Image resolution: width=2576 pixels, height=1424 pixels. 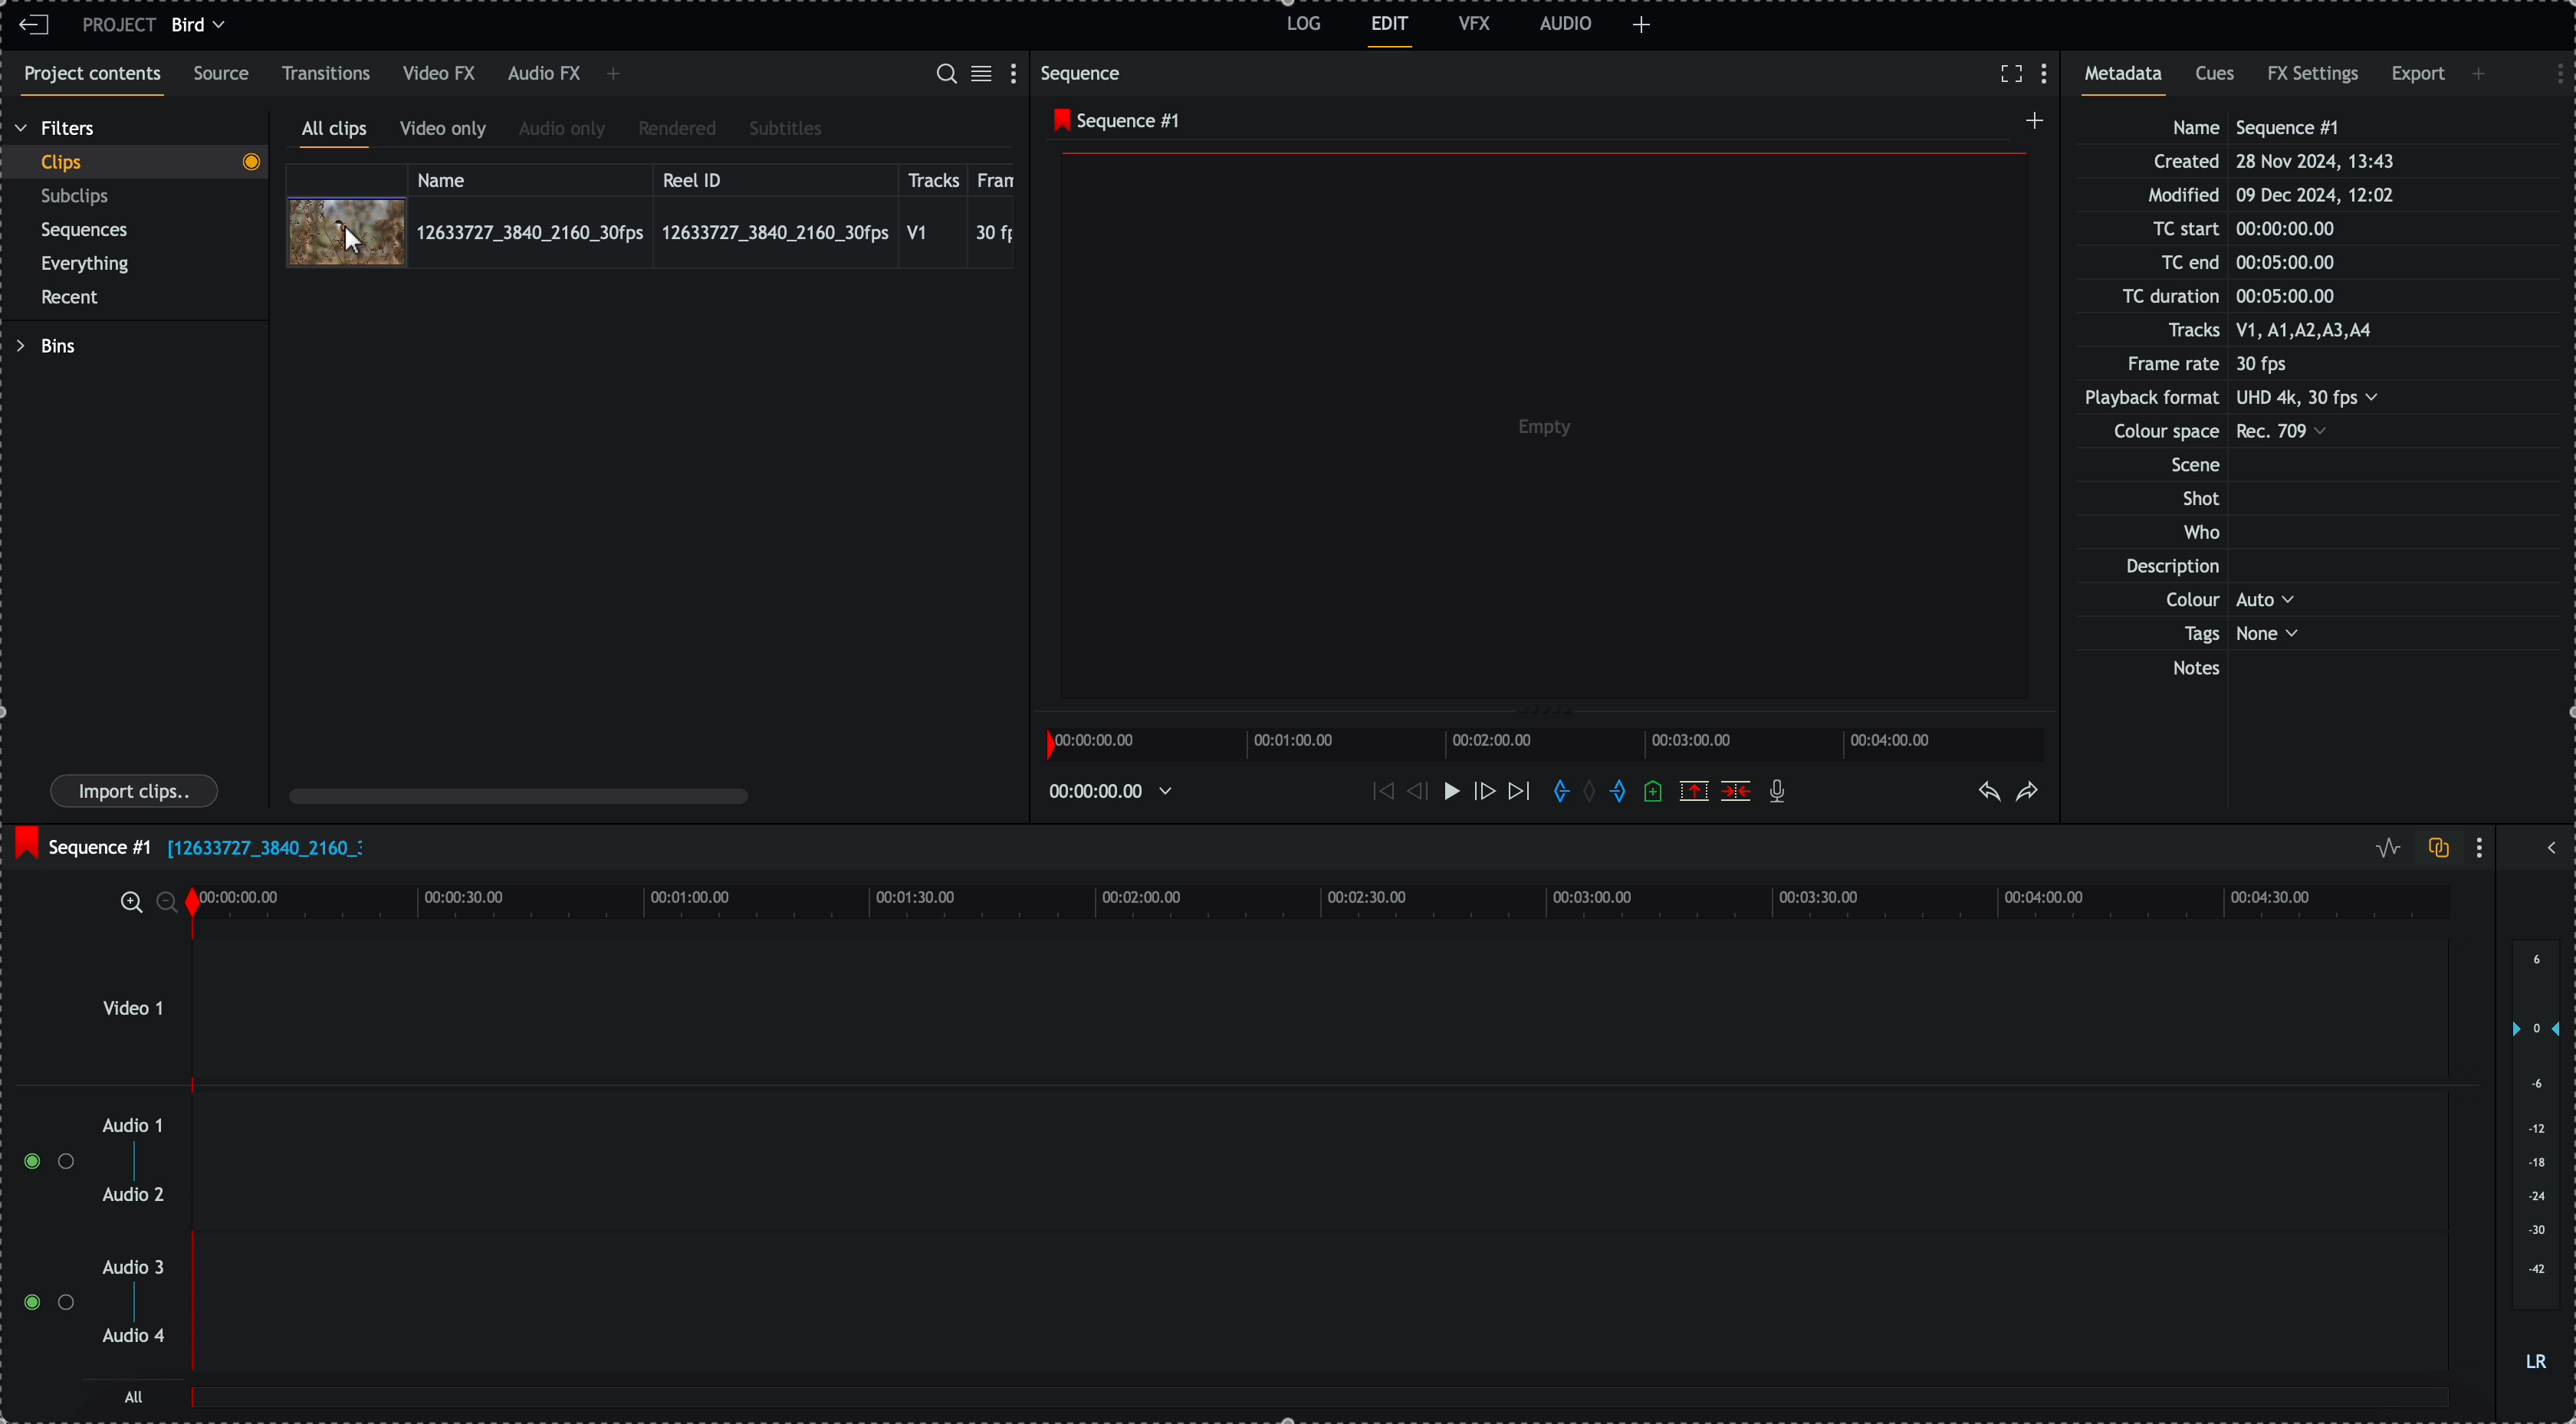 What do you see at coordinates (137, 792) in the screenshot?
I see `import clips button` at bounding box center [137, 792].